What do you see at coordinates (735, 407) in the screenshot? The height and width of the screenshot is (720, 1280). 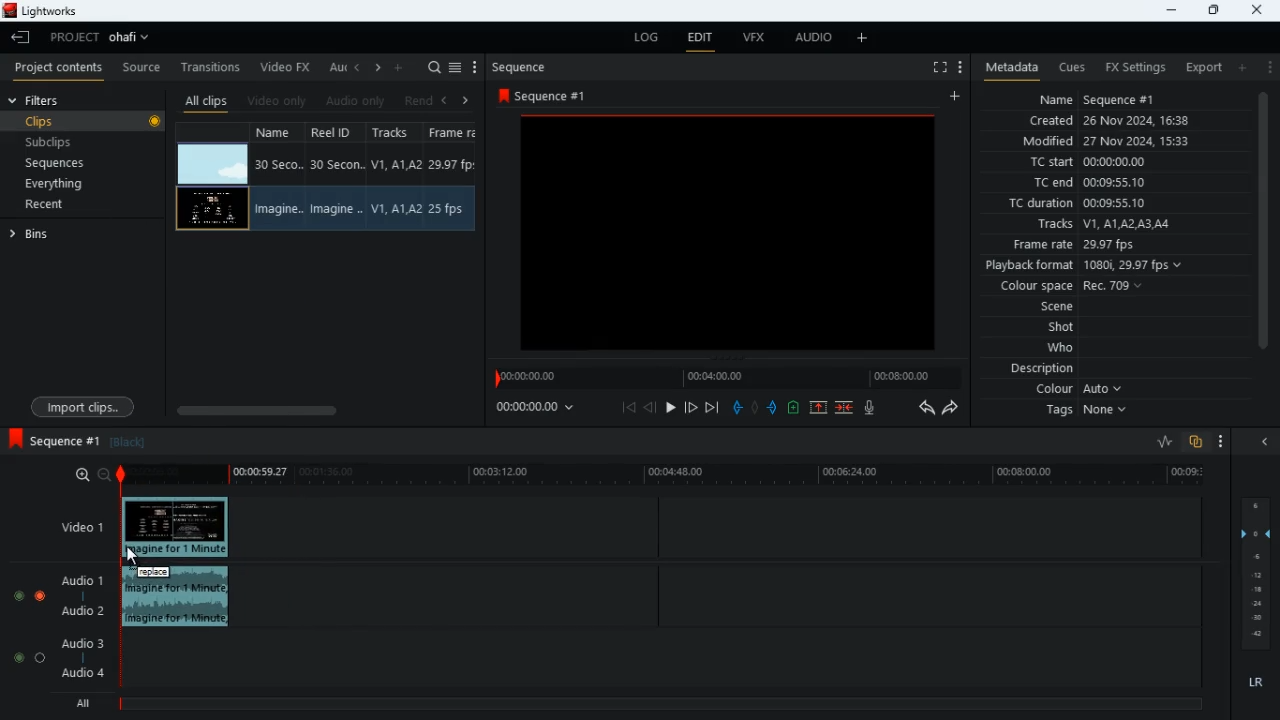 I see `pull` at bounding box center [735, 407].